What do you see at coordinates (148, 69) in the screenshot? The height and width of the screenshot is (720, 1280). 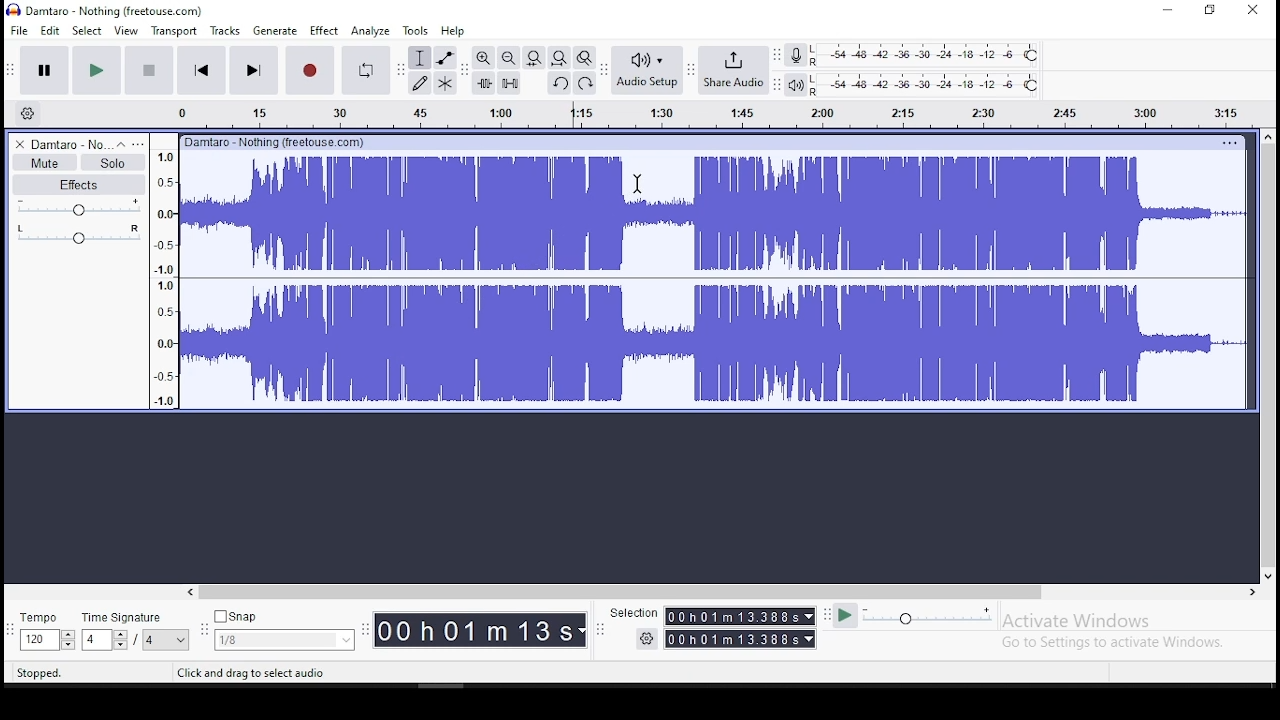 I see `stop` at bounding box center [148, 69].